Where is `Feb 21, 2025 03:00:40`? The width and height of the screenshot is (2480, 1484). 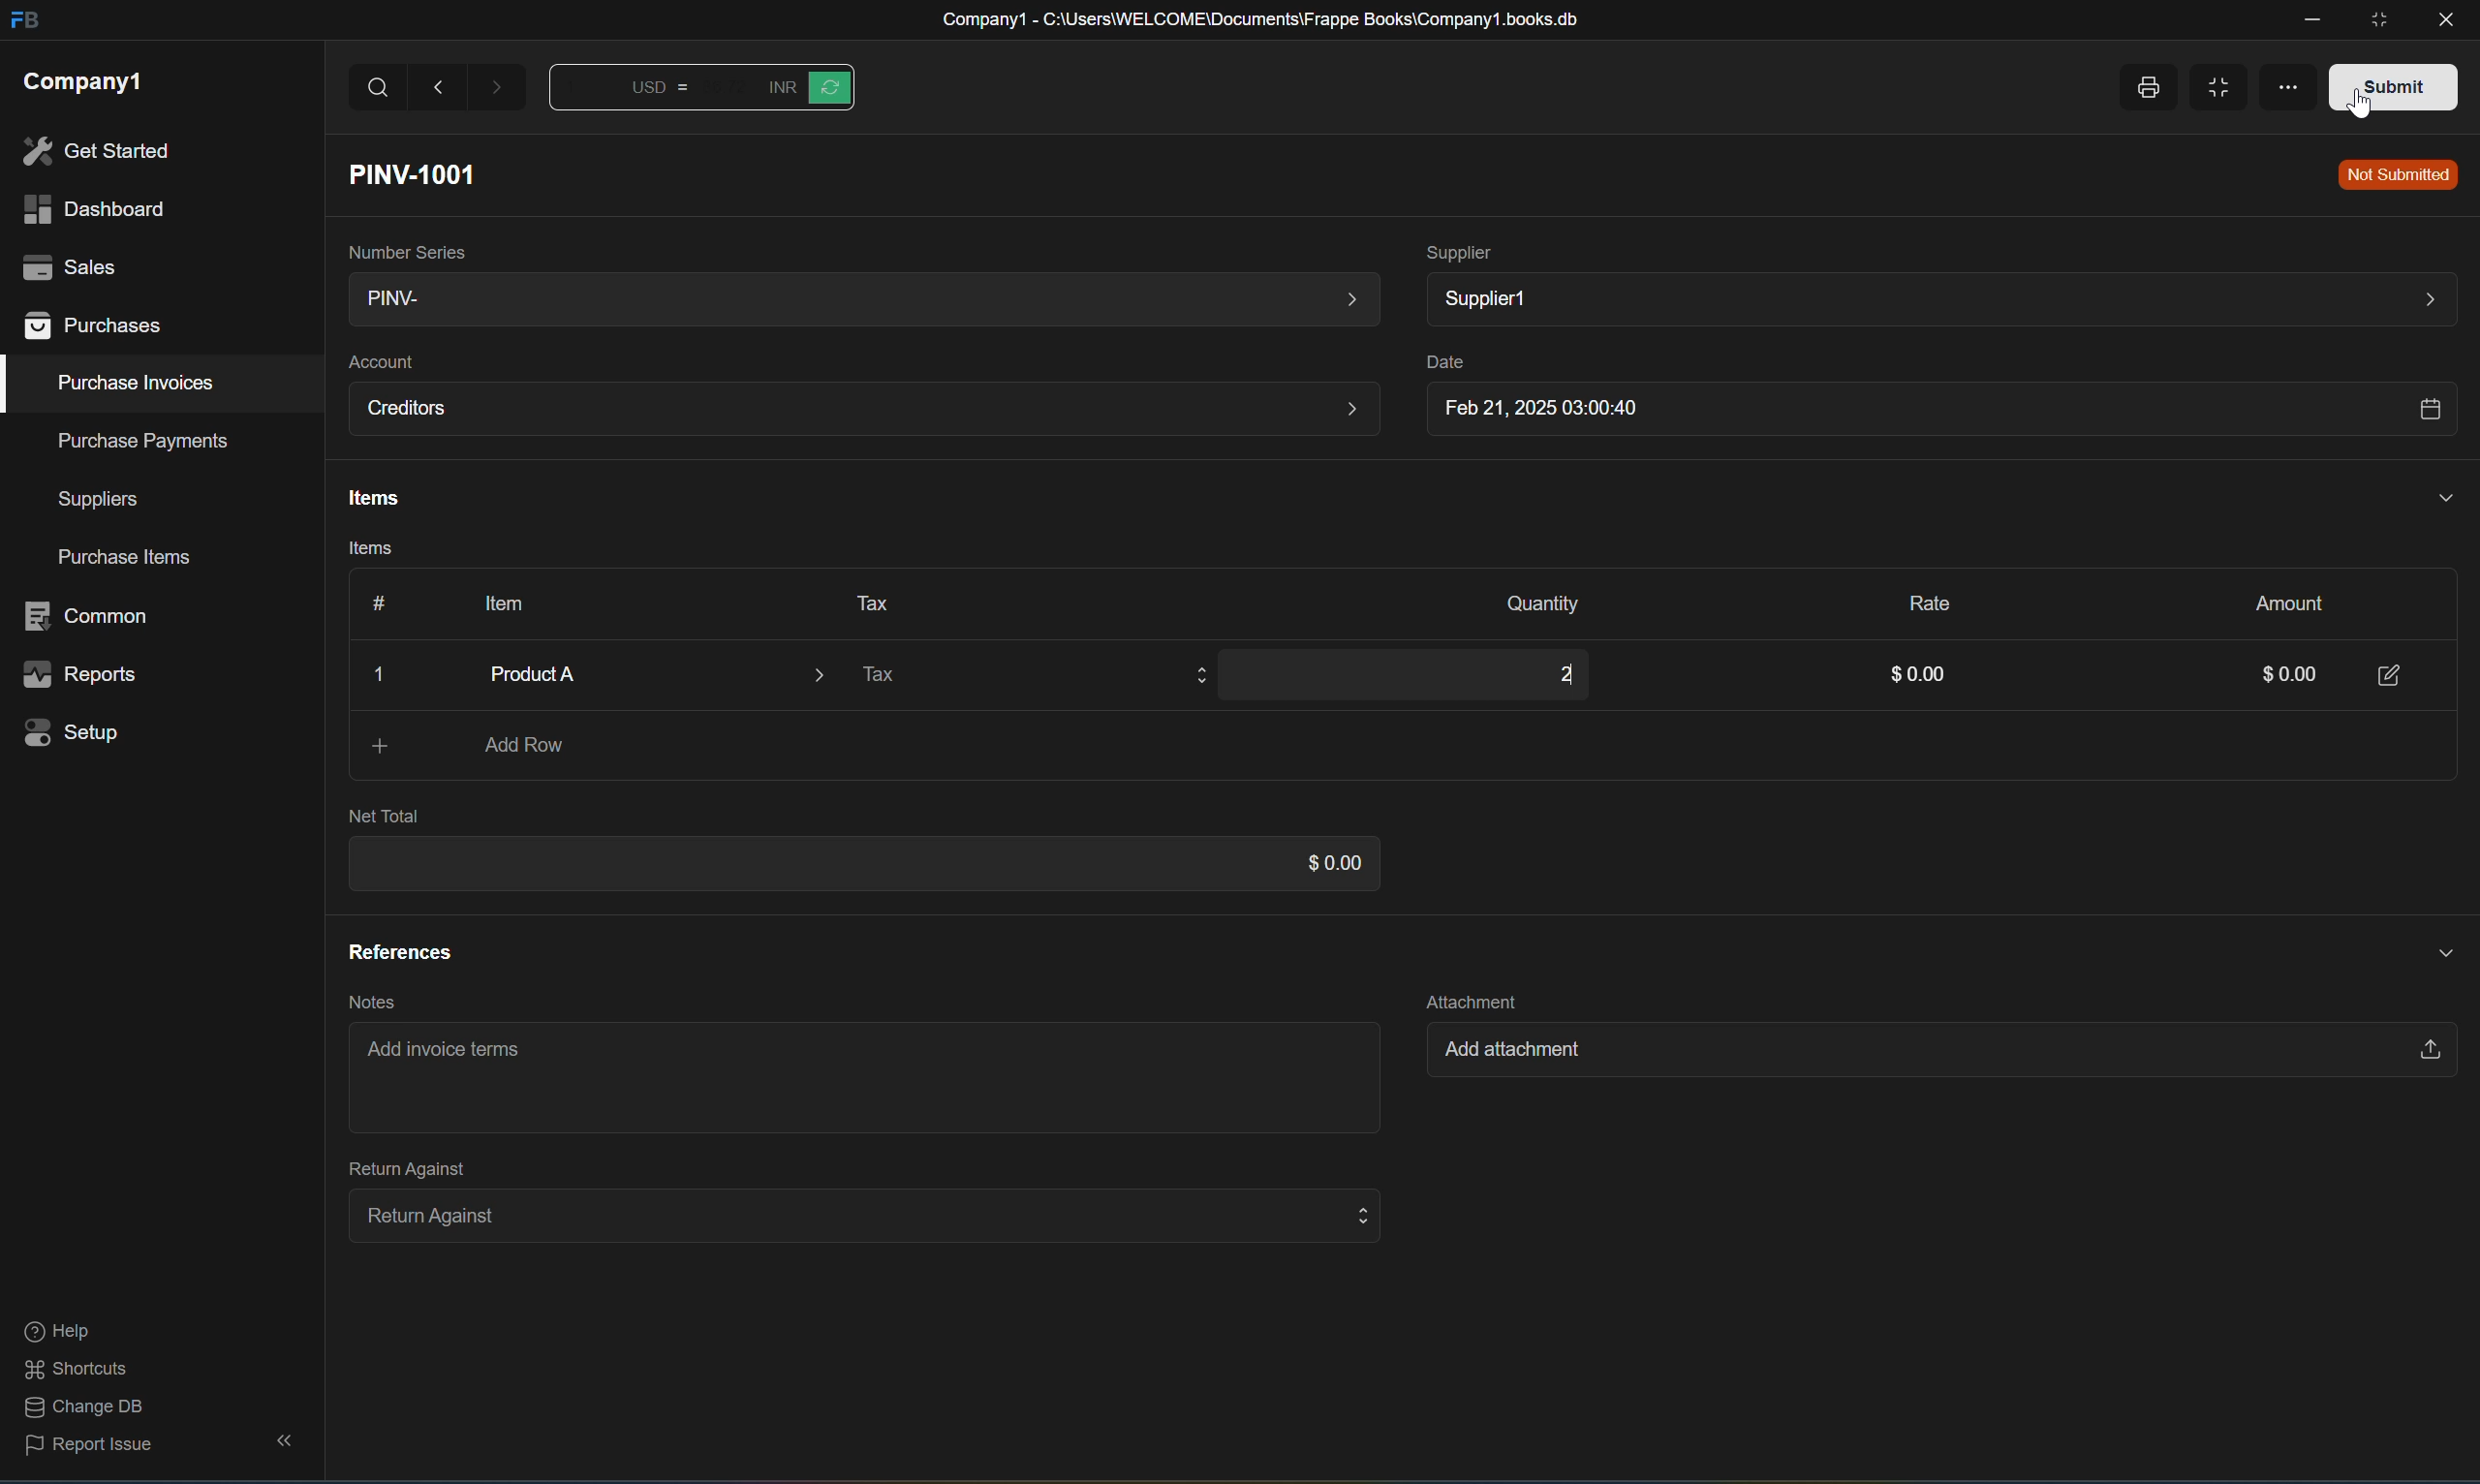 Feb 21, 2025 03:00:40 is located at coordinates (1935, 412).